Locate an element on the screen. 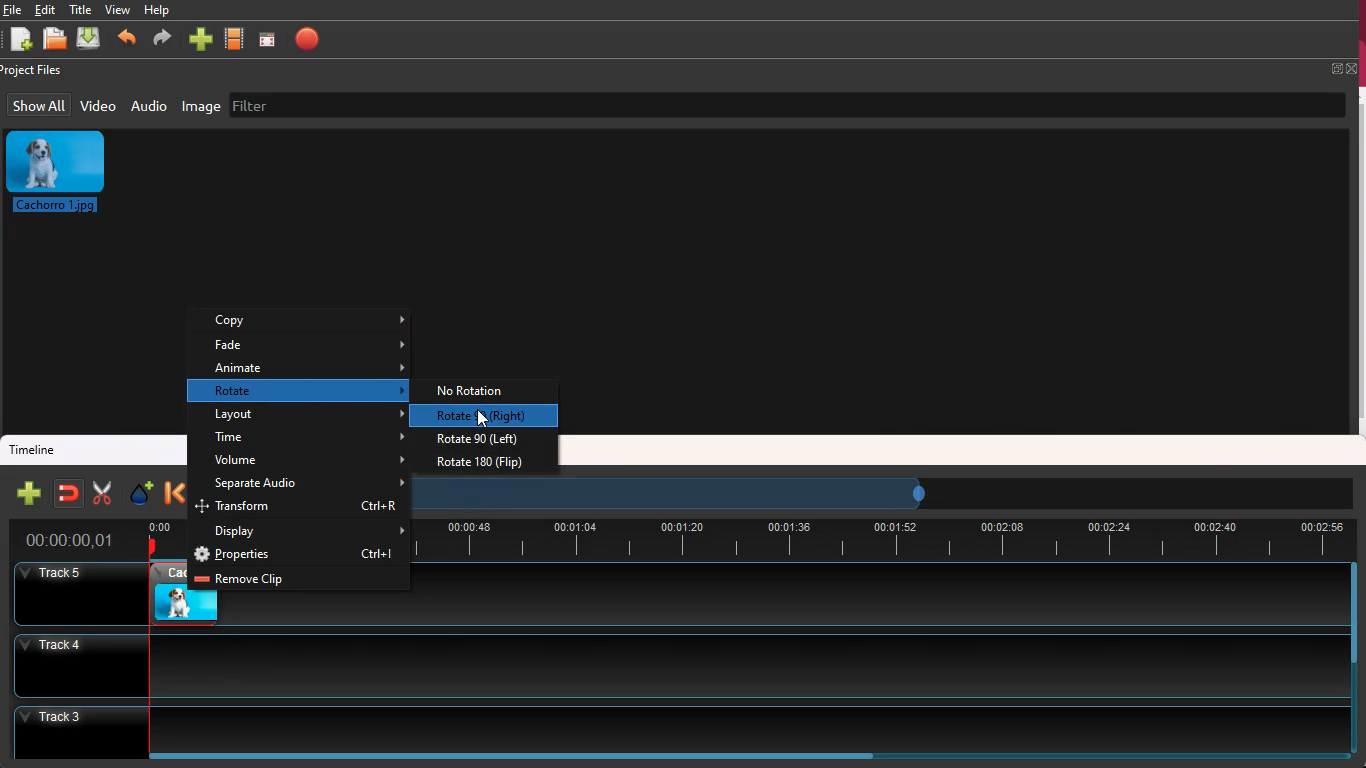  rotate is located at coordinates (309, 392).